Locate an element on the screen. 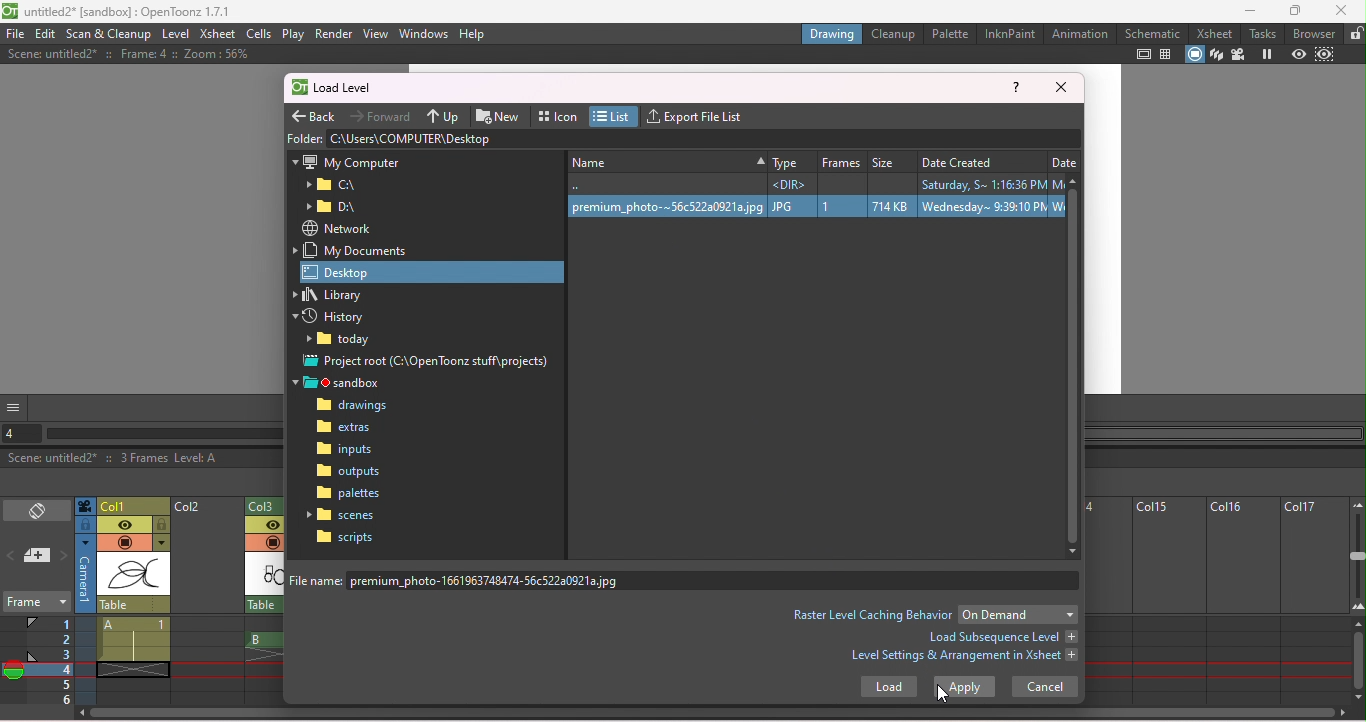 The width and height of the screenshot is (1366, 722). Raster level caching behvior is located at coordinates (872, 614).